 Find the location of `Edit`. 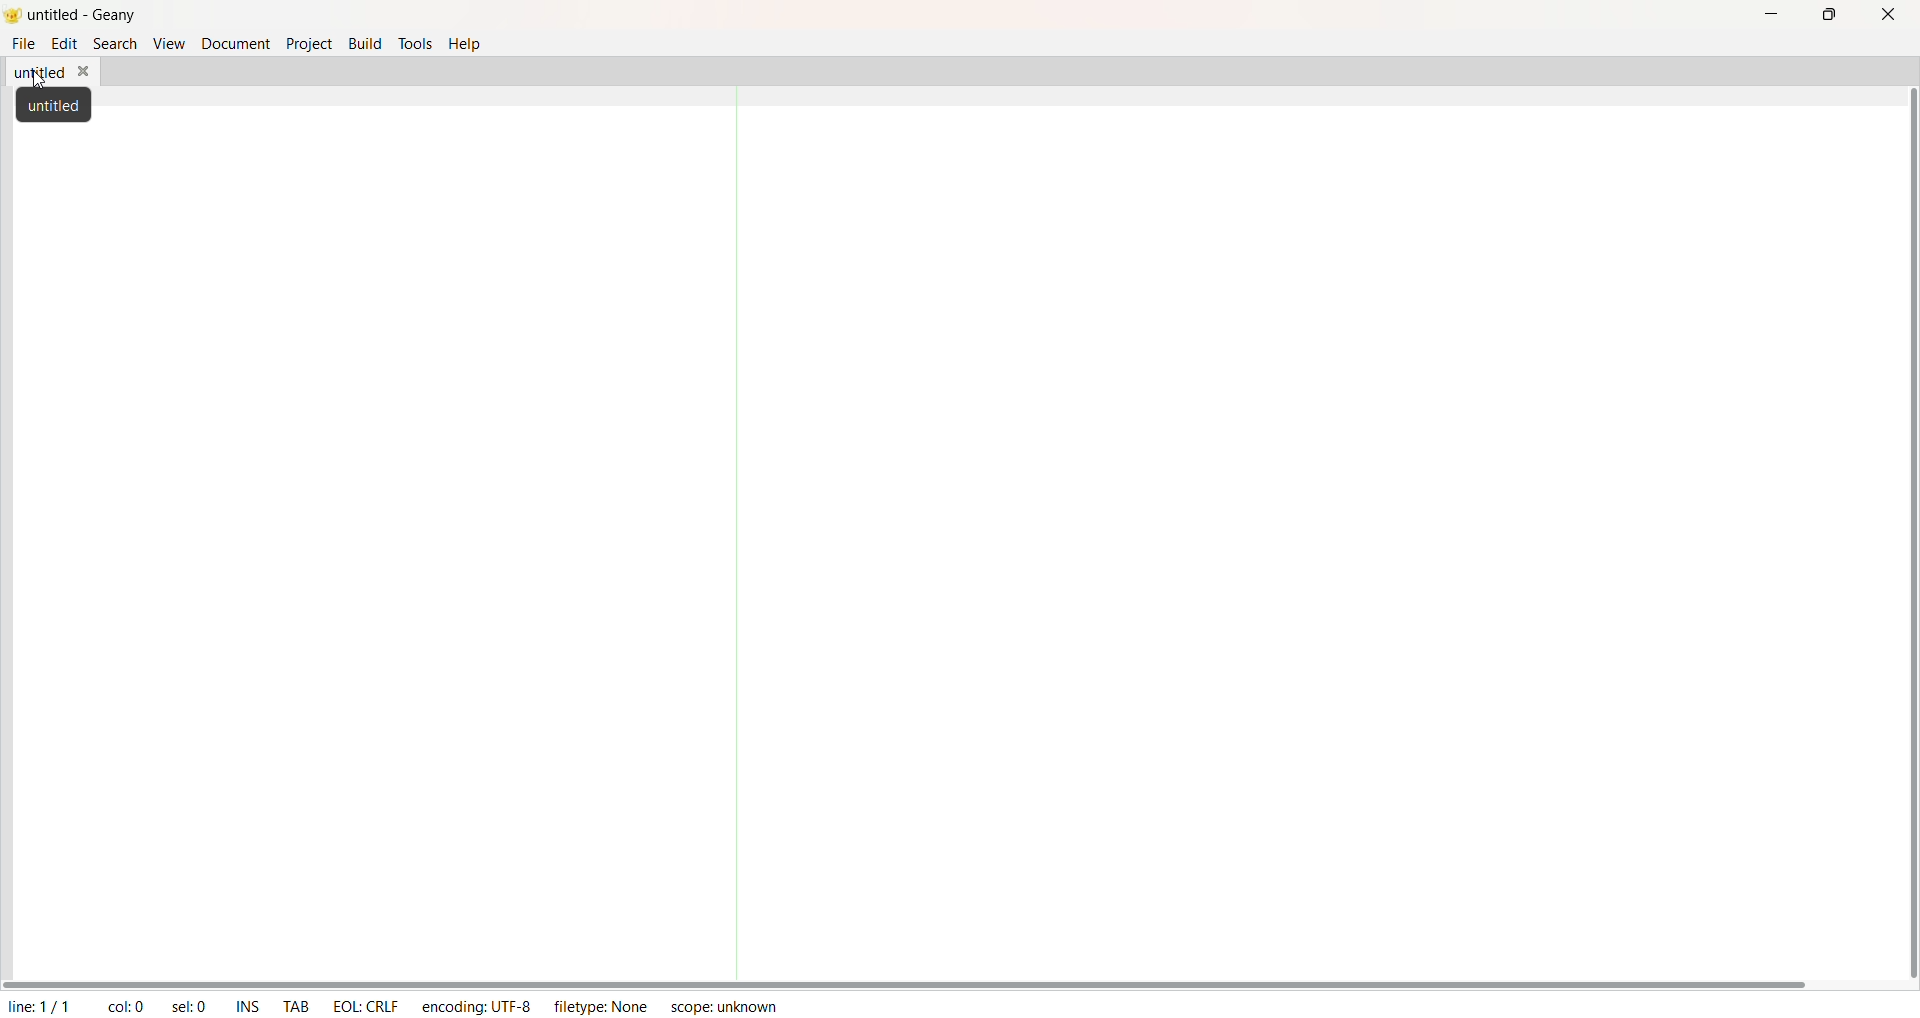

Edit is located at coordinates (63, 45).